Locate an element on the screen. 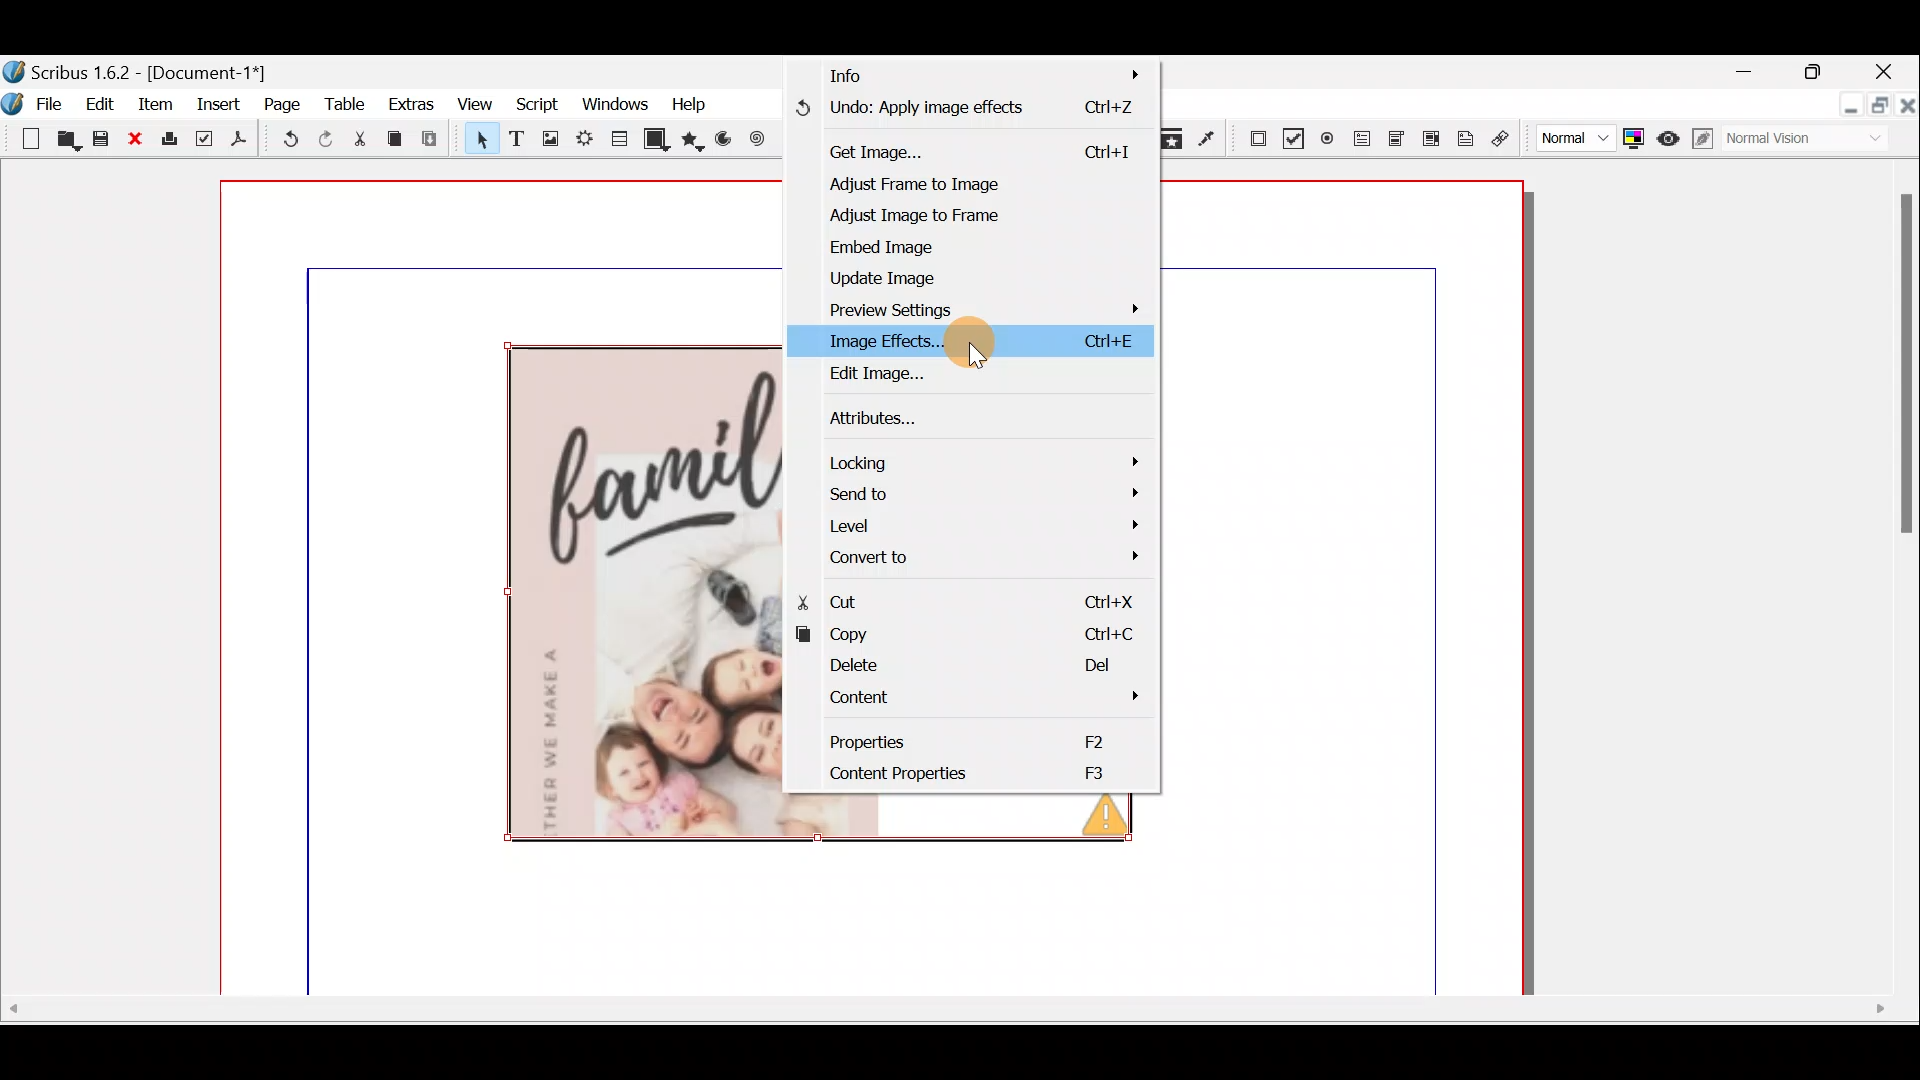  Shape is located at coordinates (661, 142).